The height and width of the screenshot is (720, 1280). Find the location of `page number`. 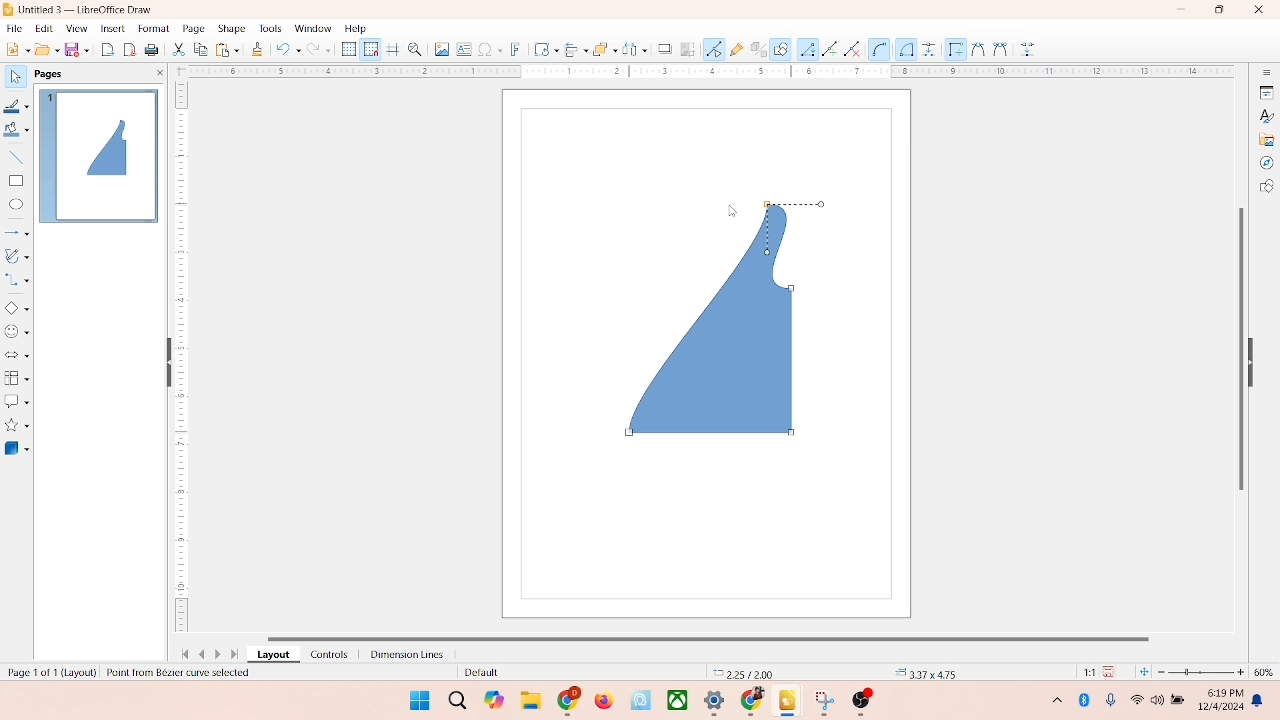

page number is located at coordinates (49, 671).